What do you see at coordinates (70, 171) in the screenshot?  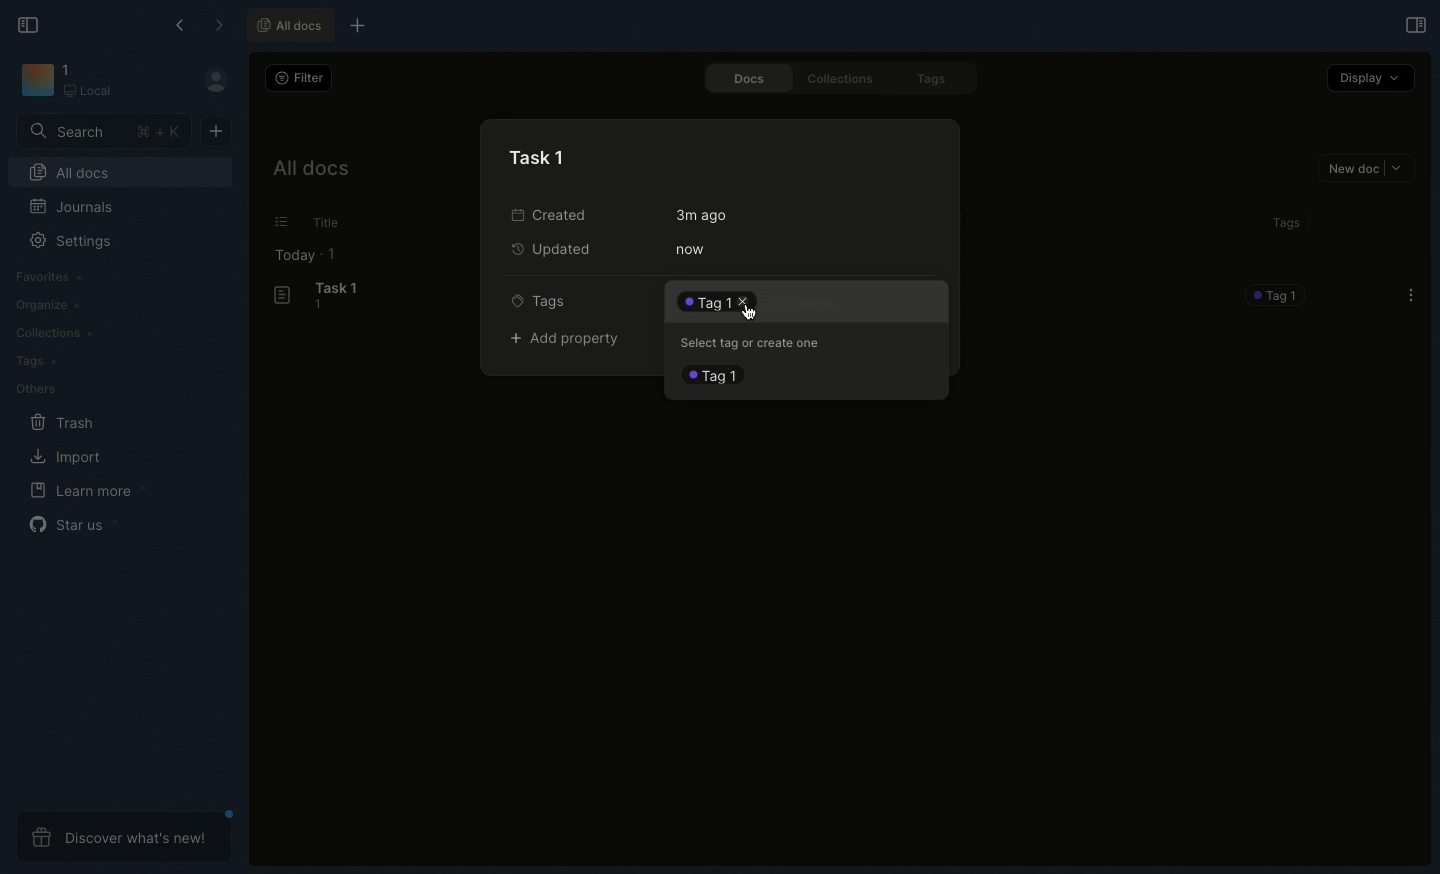 I see `All docs` at bounding box center [70, 171].